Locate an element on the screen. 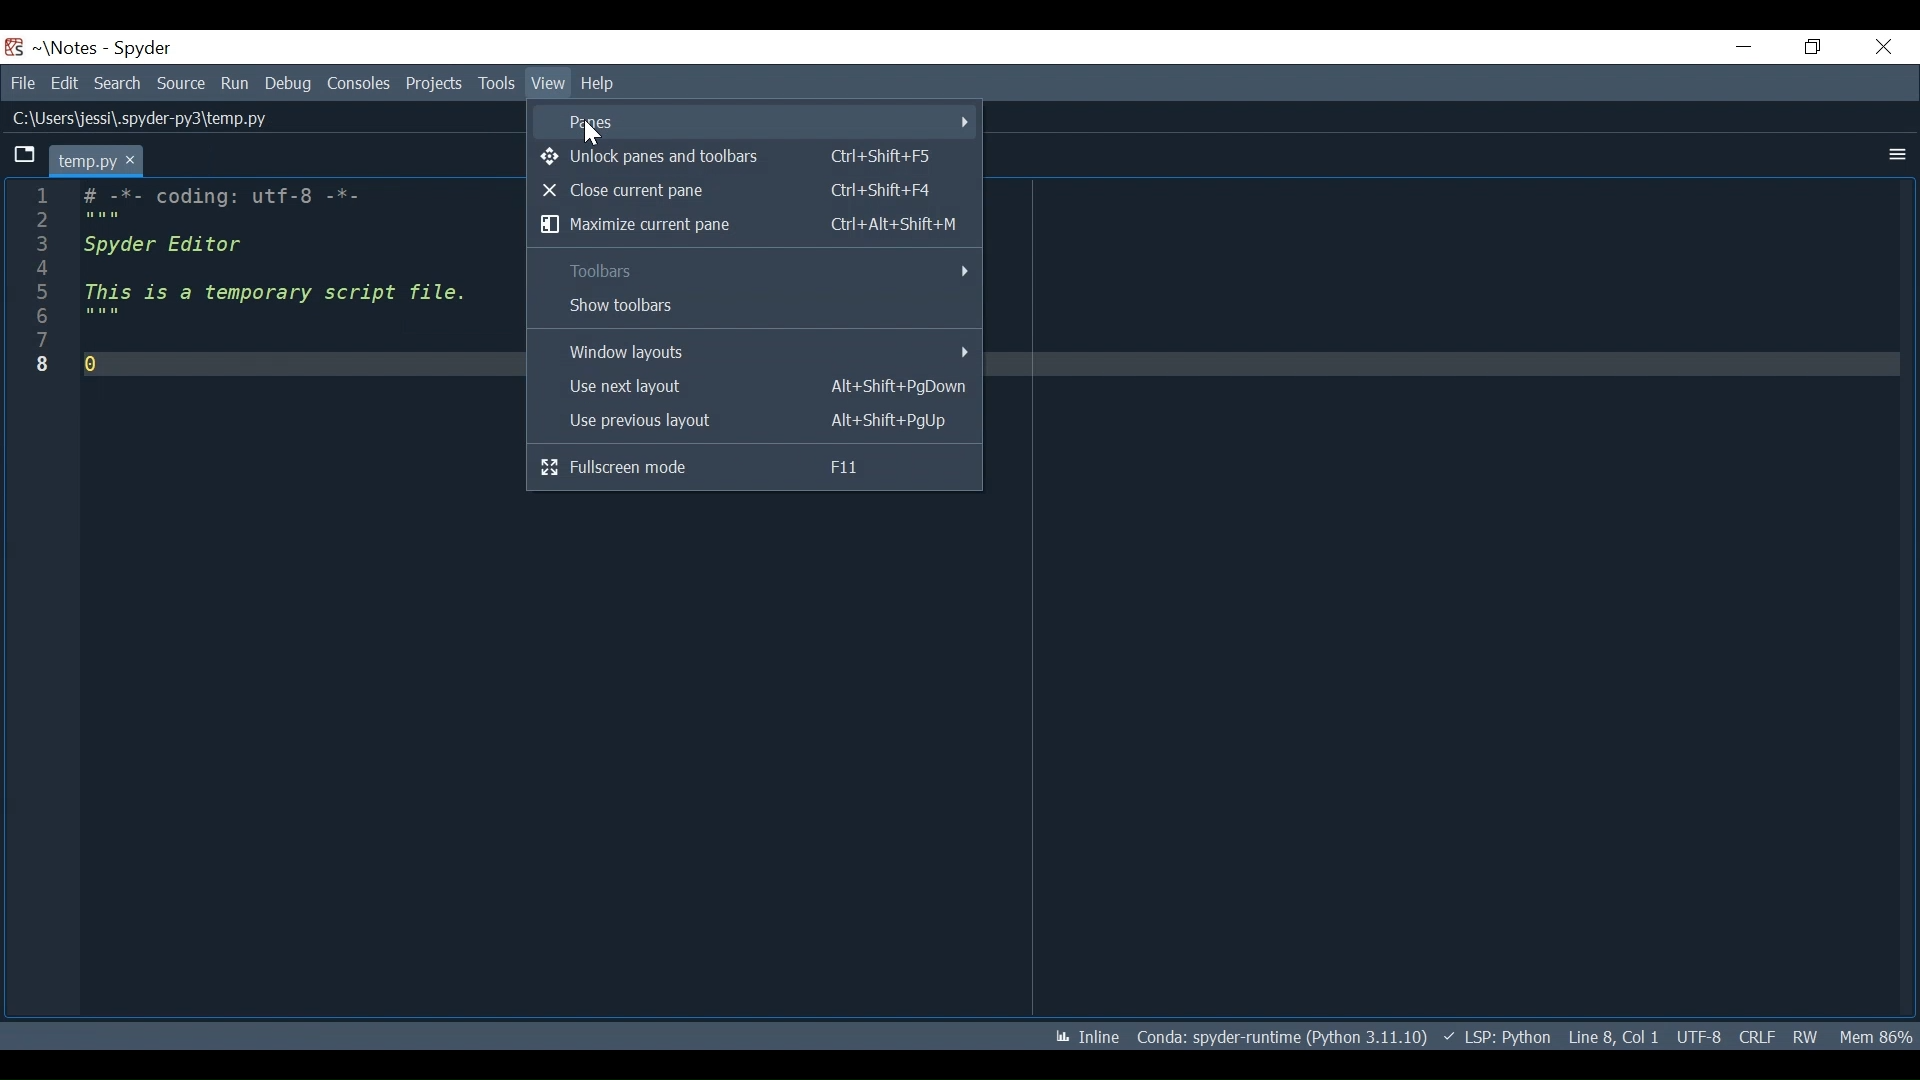  Show toolbars is located at coordinates (753, 304).